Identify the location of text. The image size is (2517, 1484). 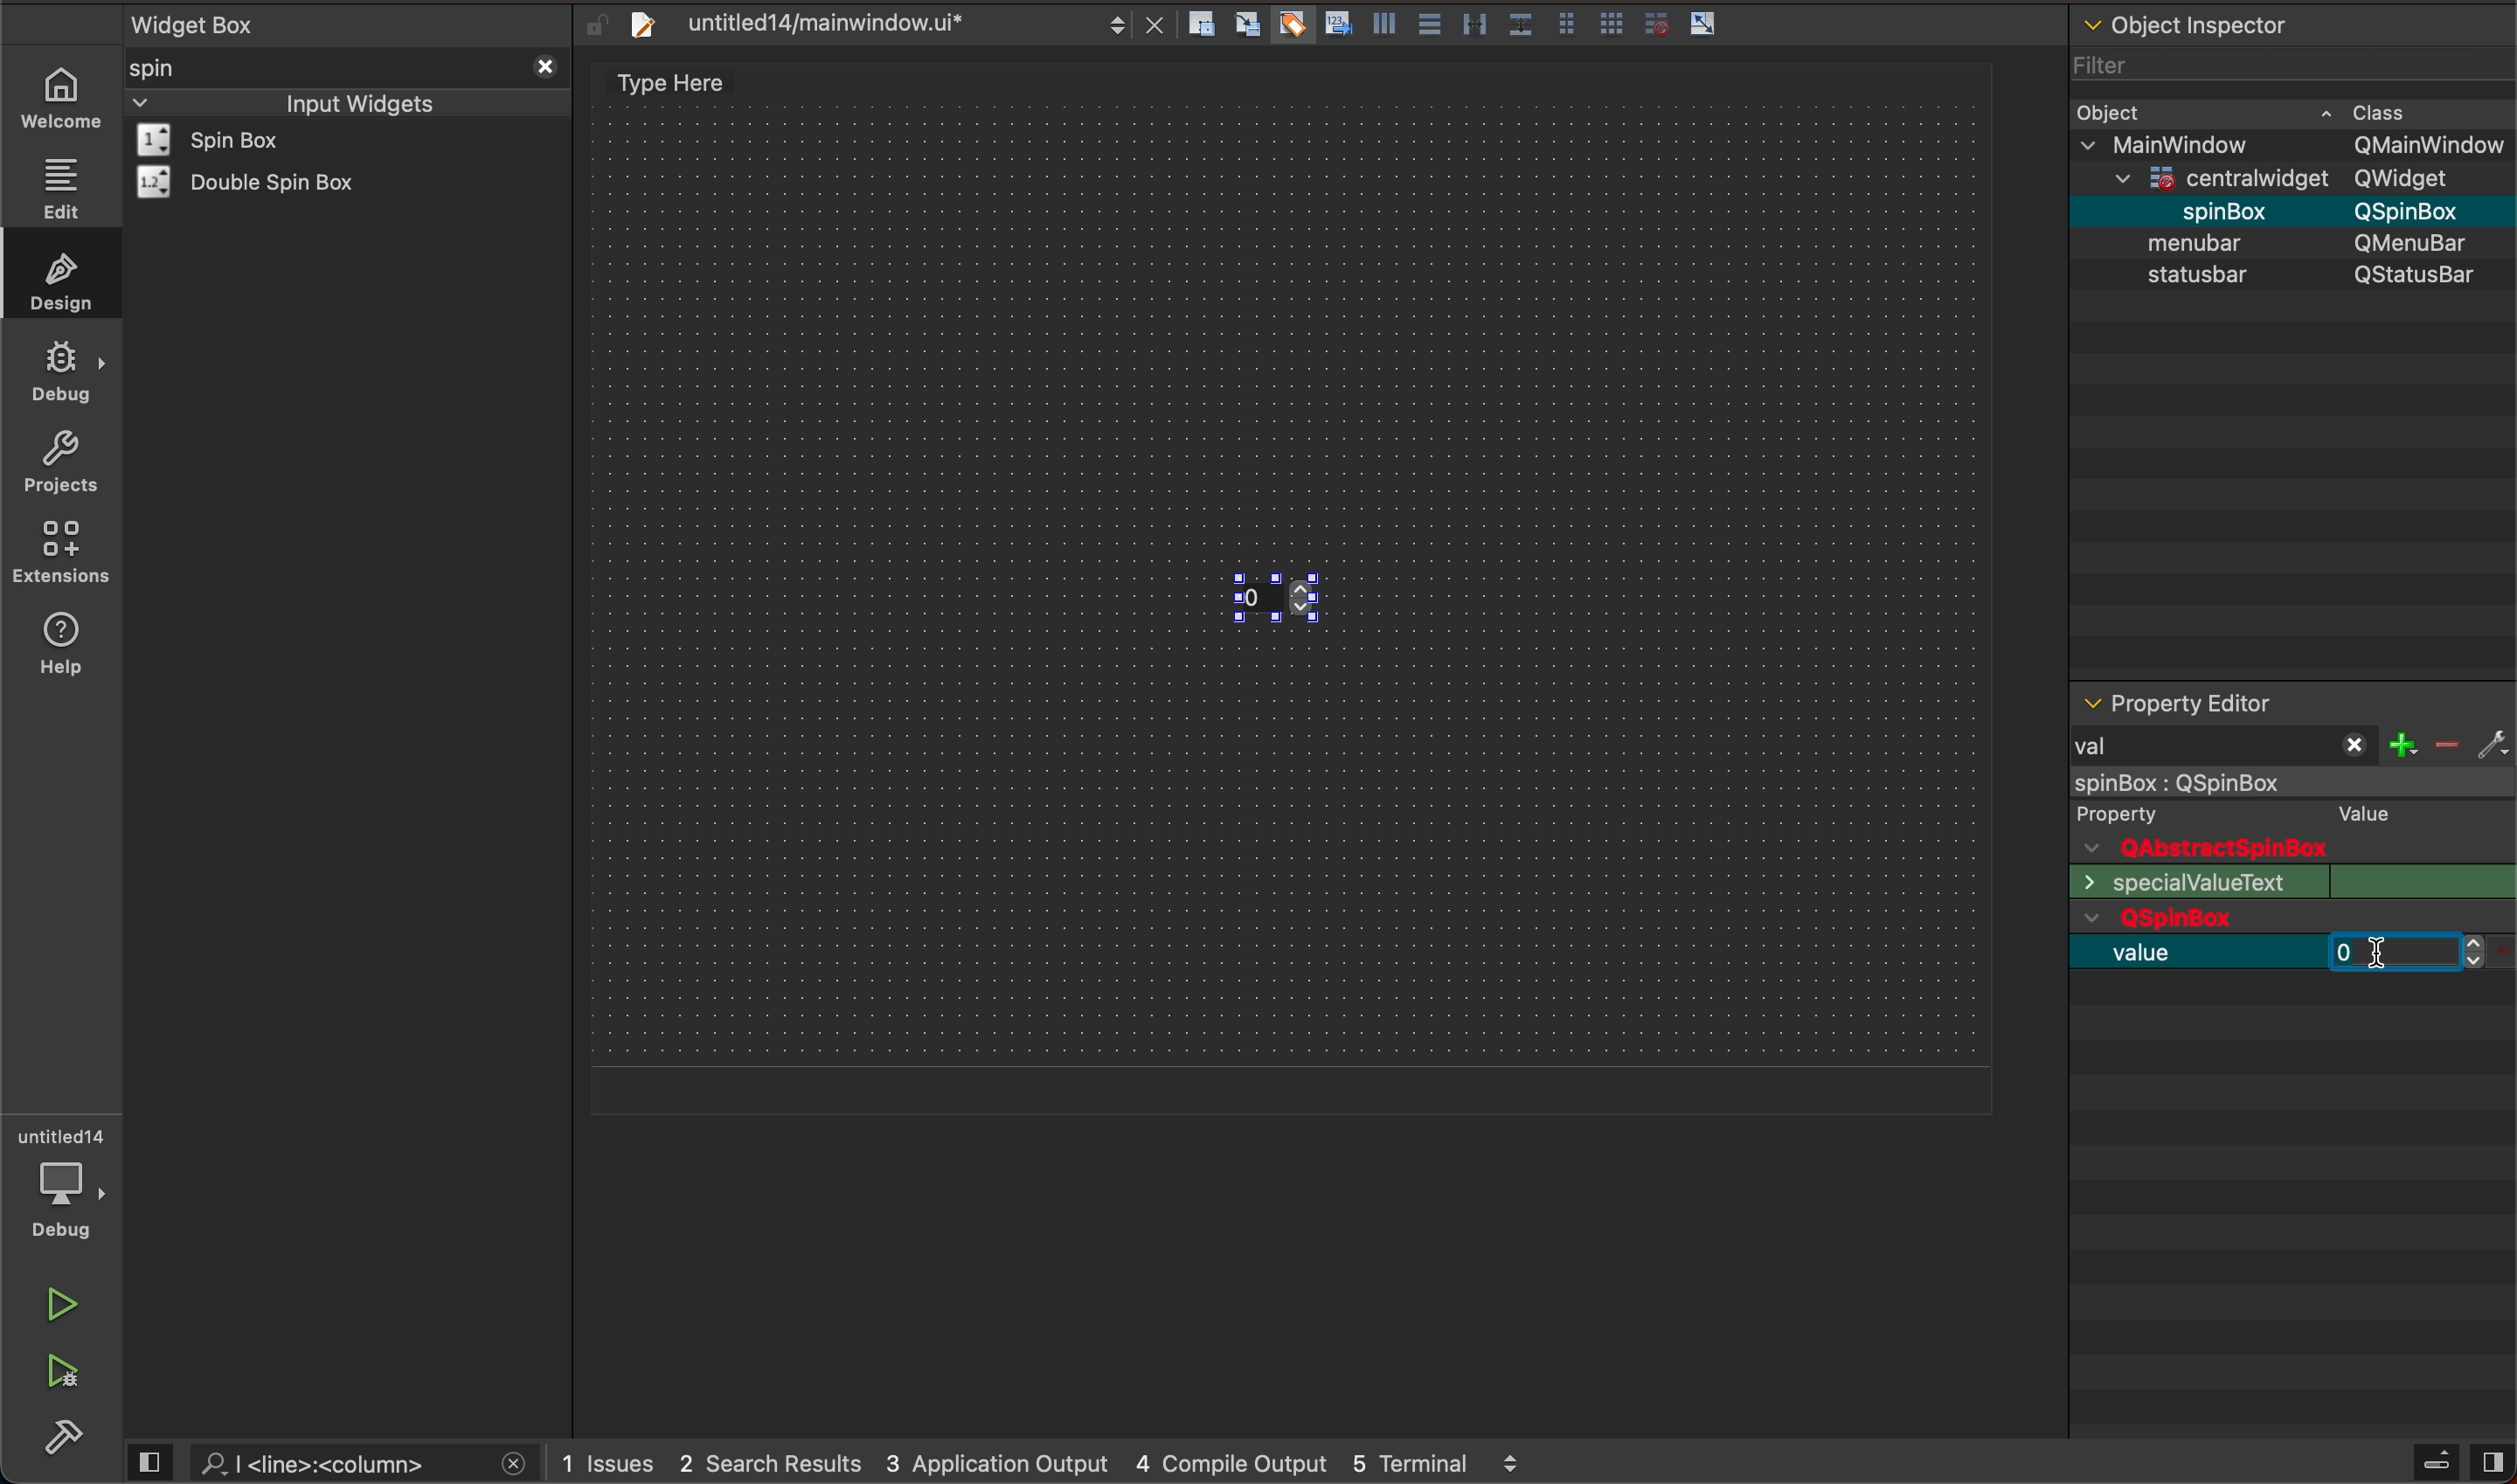
(2356, 812).